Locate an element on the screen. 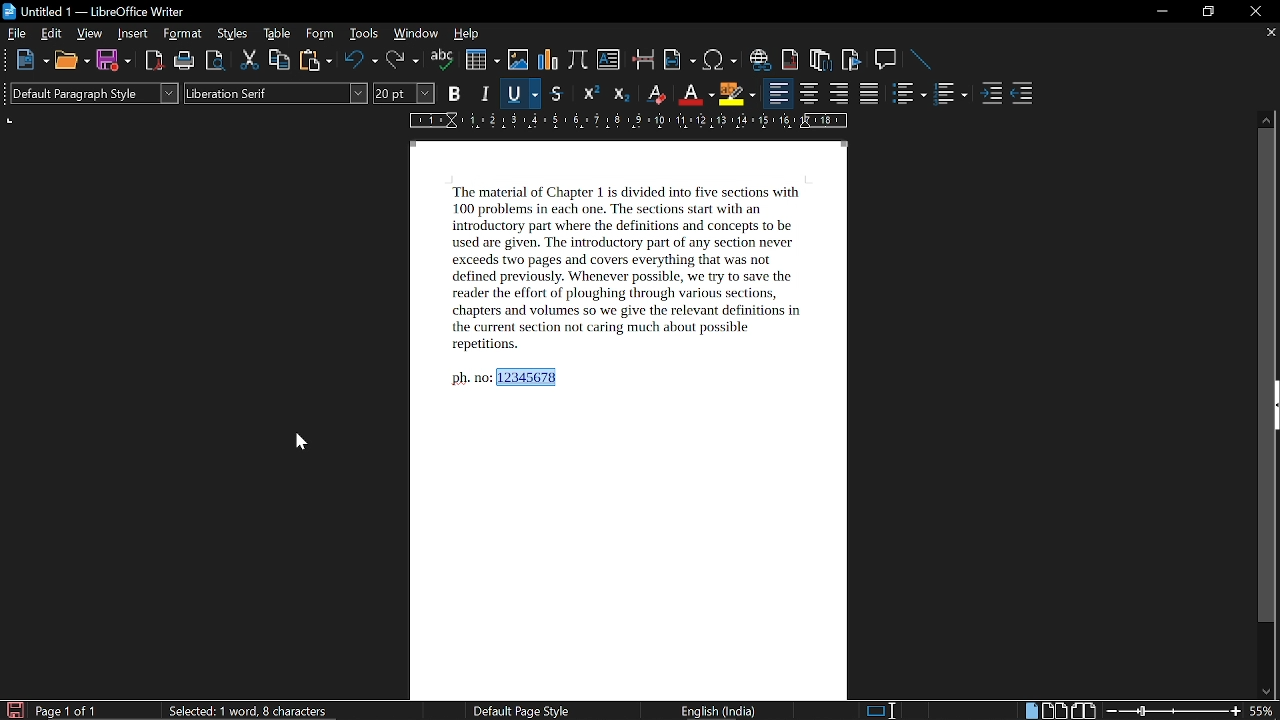 The height and width of the screenshot is (720, 1280). ph no is located at coordinates (470, 376).